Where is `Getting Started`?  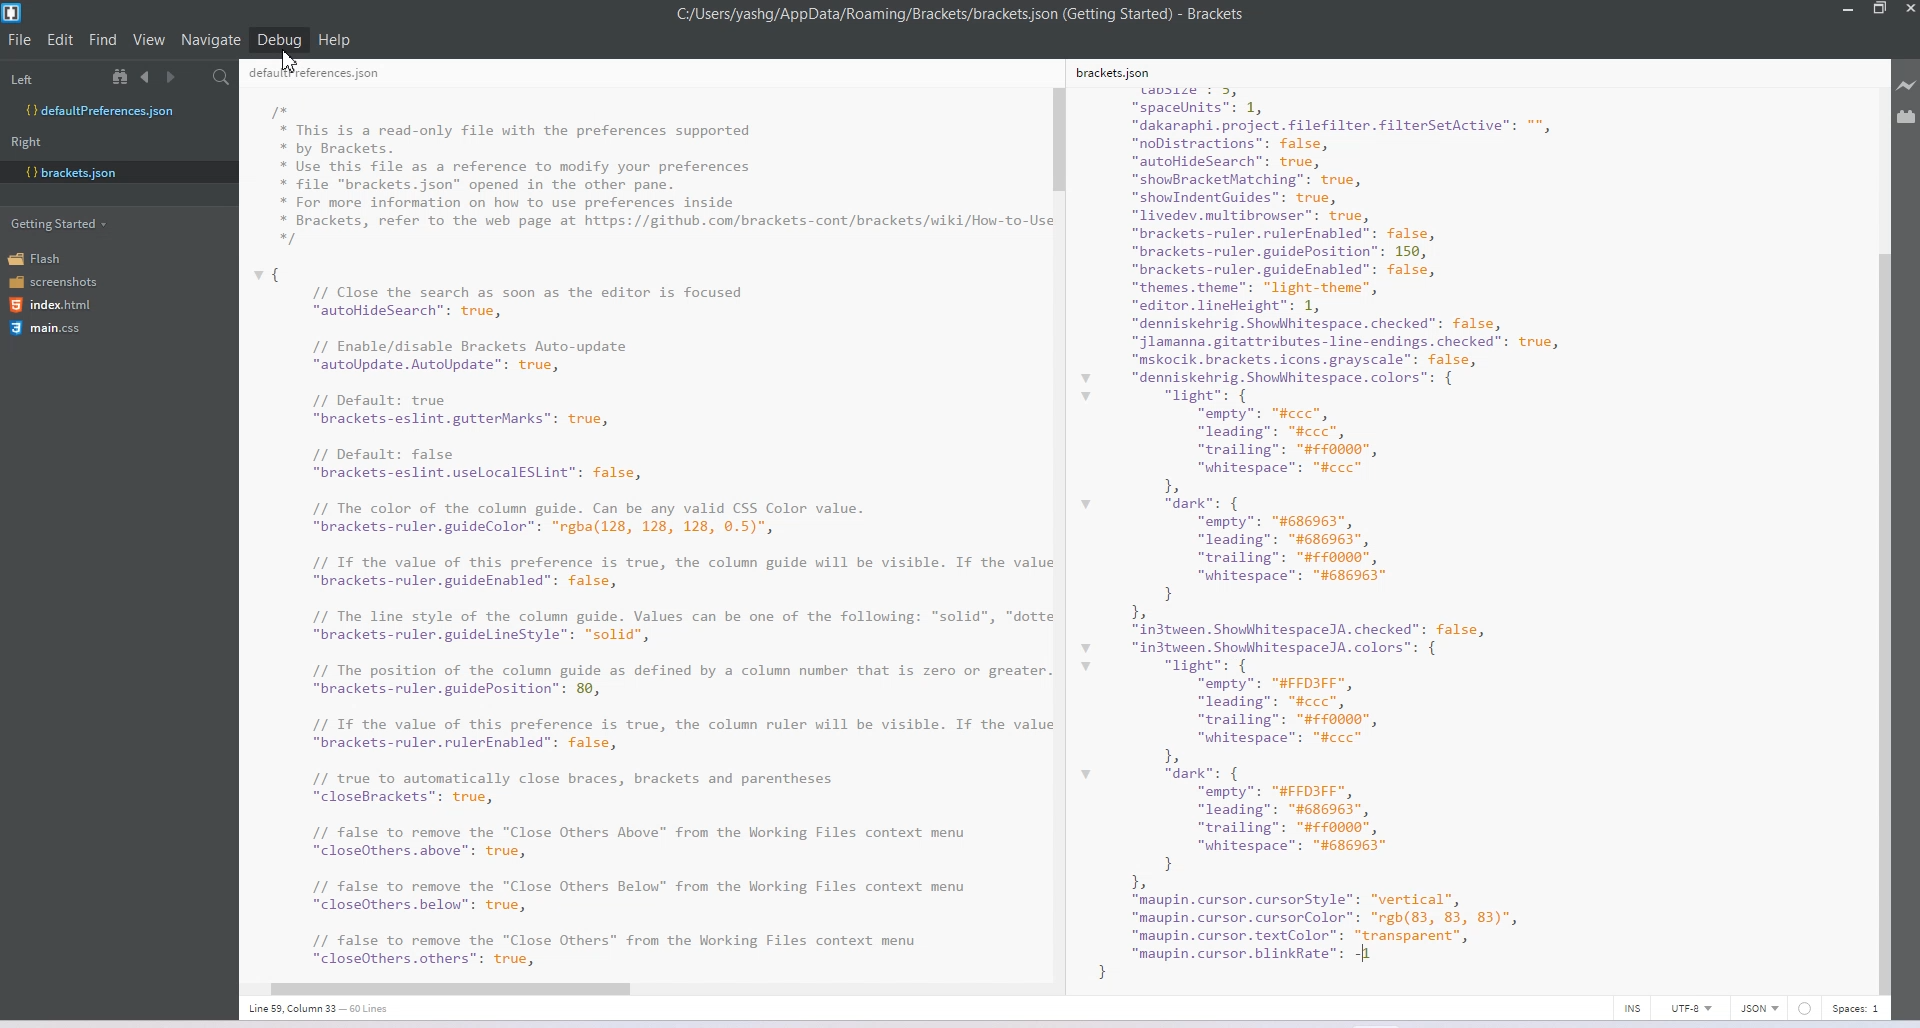
Getting Started is located at coordinates (61, 222).